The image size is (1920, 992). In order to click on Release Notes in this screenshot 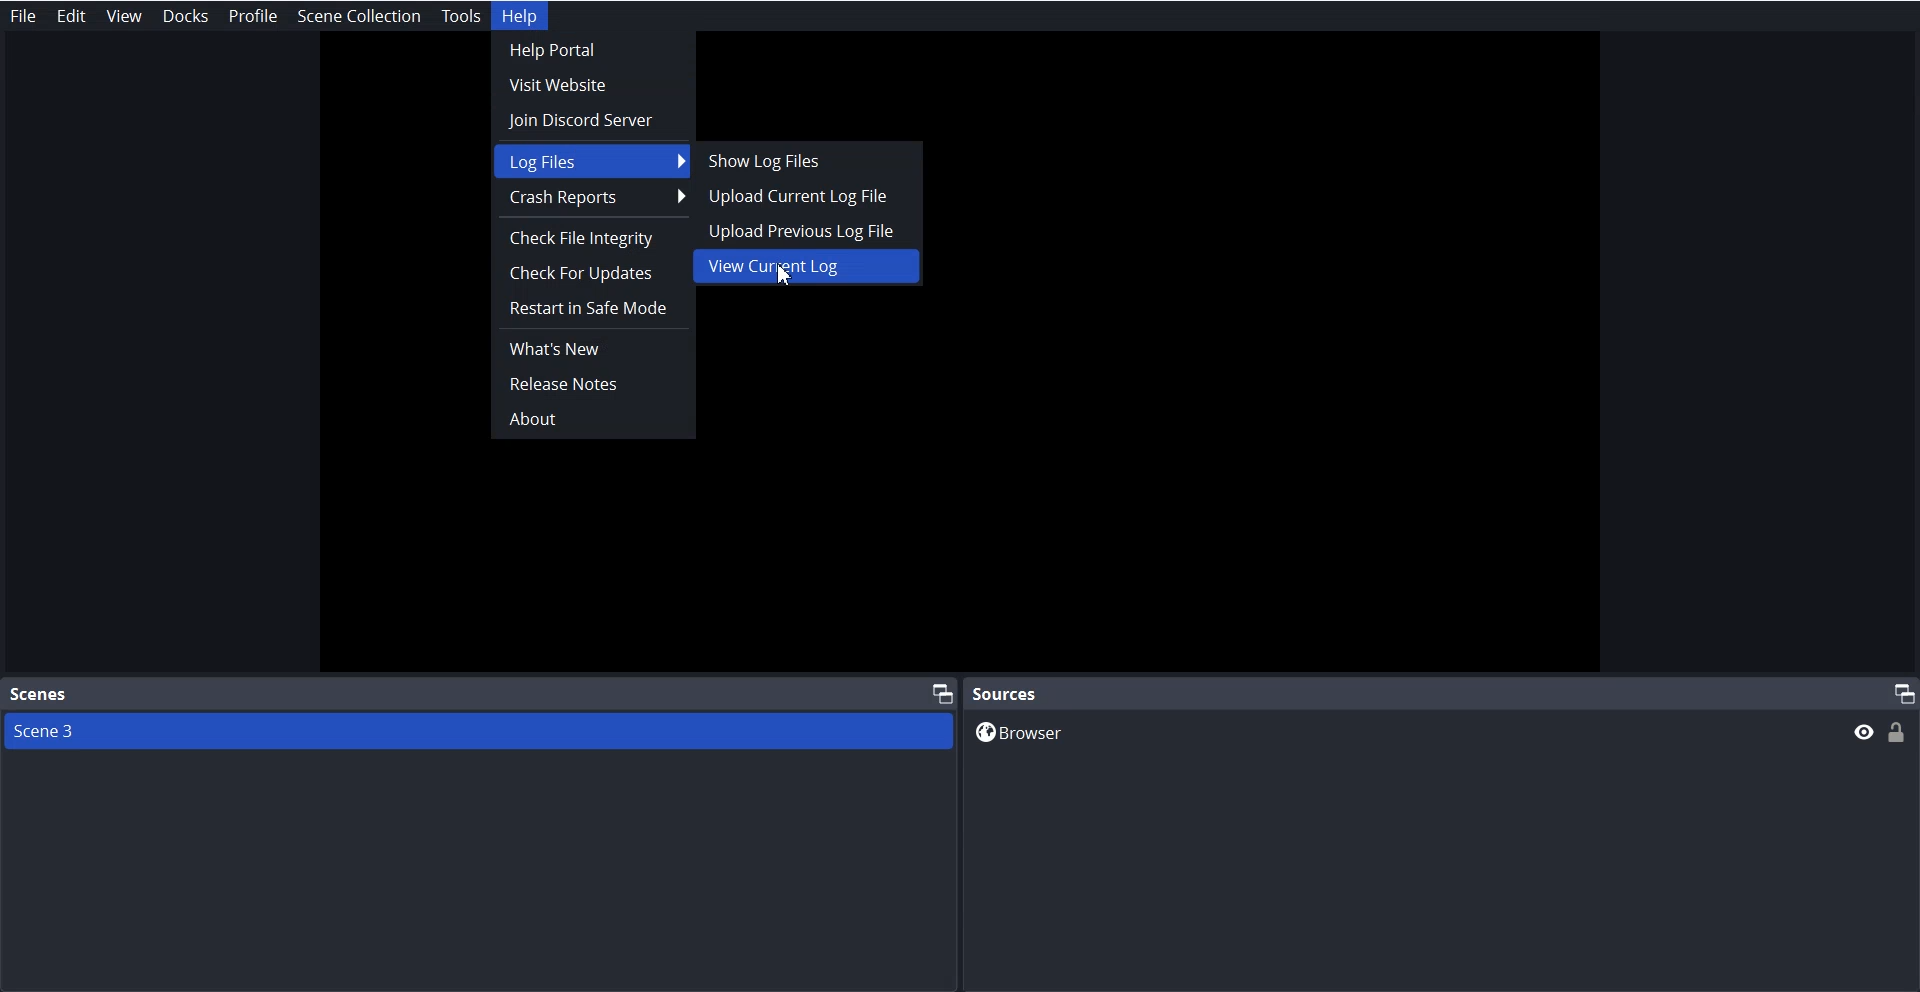, I will do `click(592, 383)`.